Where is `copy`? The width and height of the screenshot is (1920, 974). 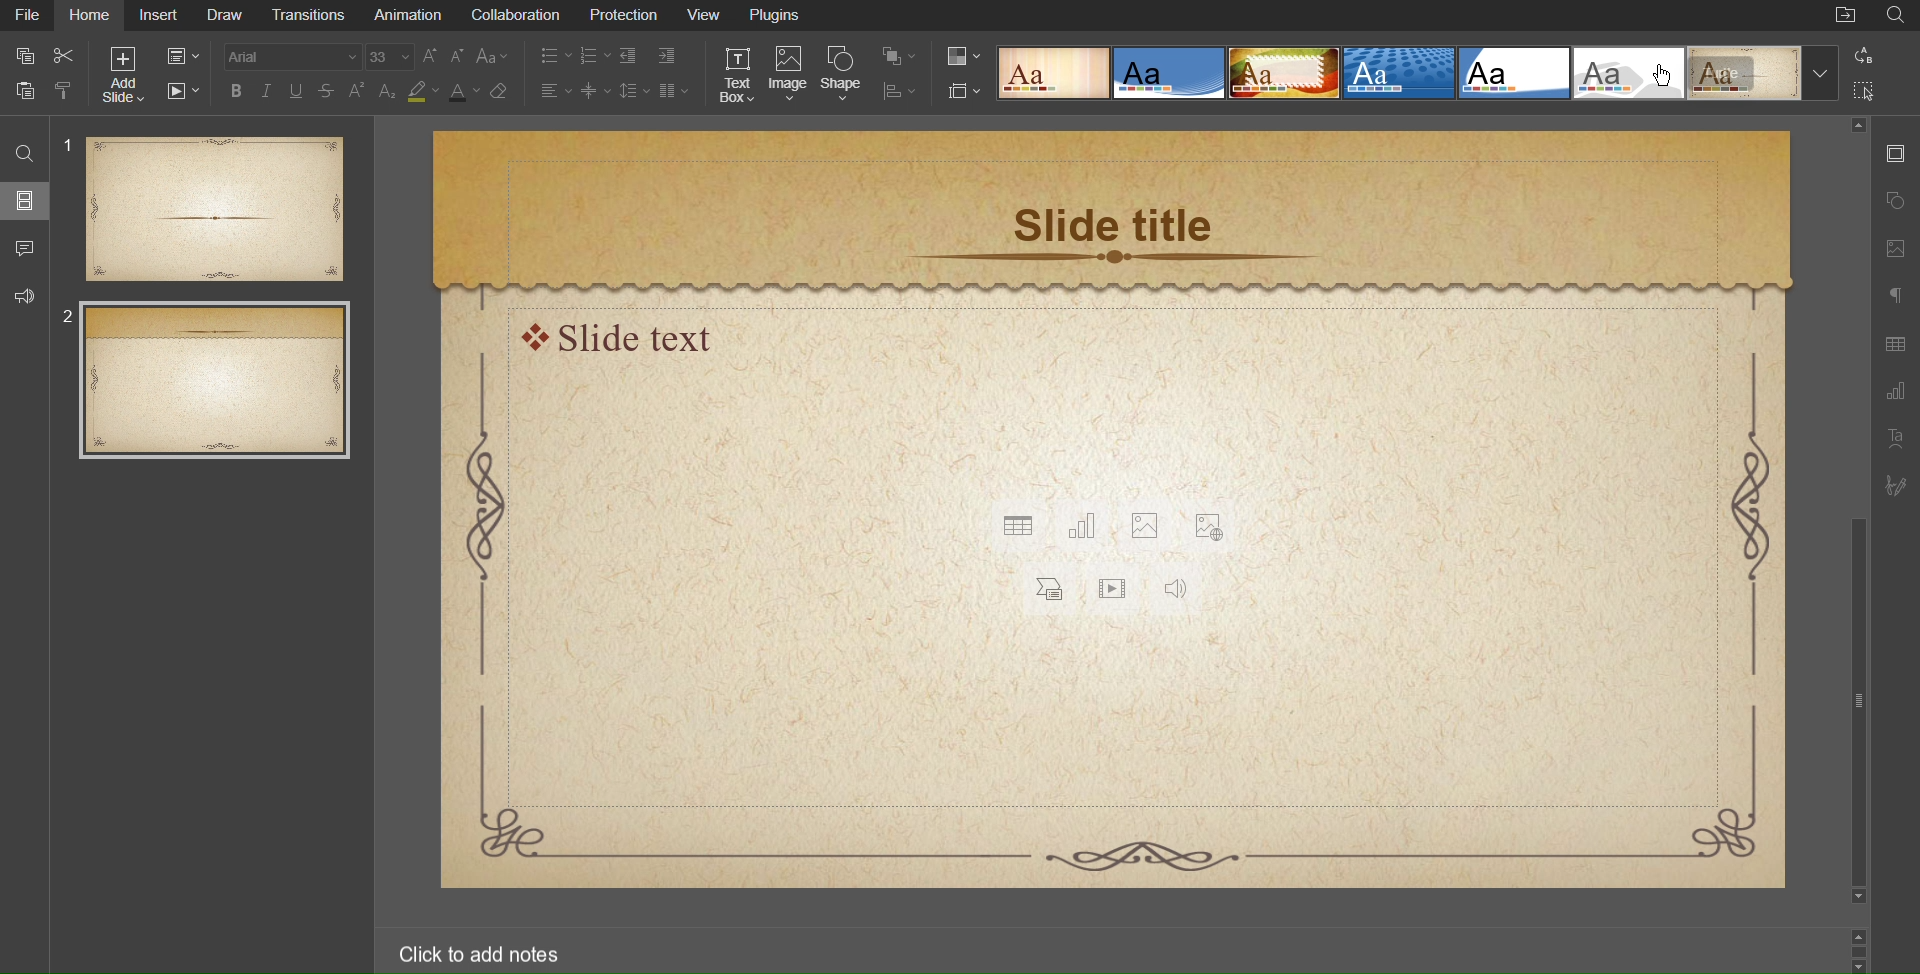
copy is located at coordinates (27, 58).